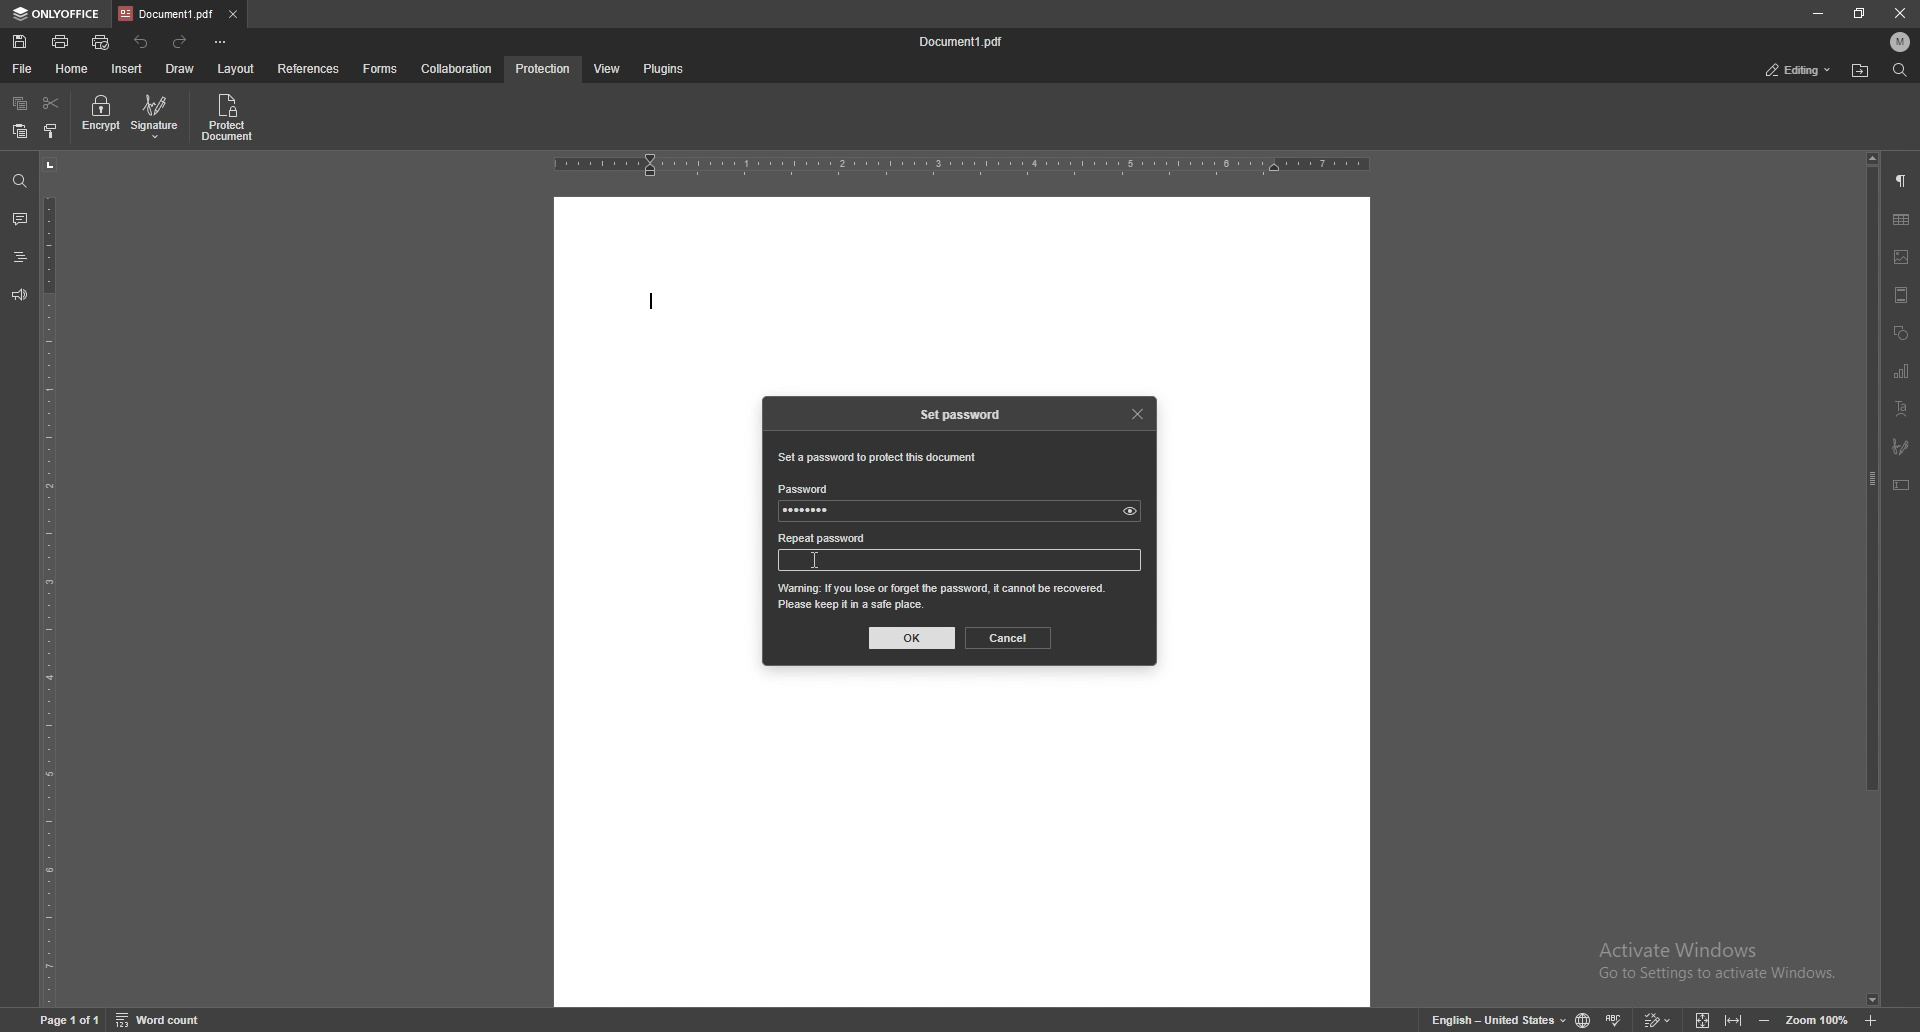 Image resolution: width=1920 pixels, height=1032 pixels. What do you see at coordinates (1799, 70) in the screenshot?
I see `status` at bounding box center [1799, 70].